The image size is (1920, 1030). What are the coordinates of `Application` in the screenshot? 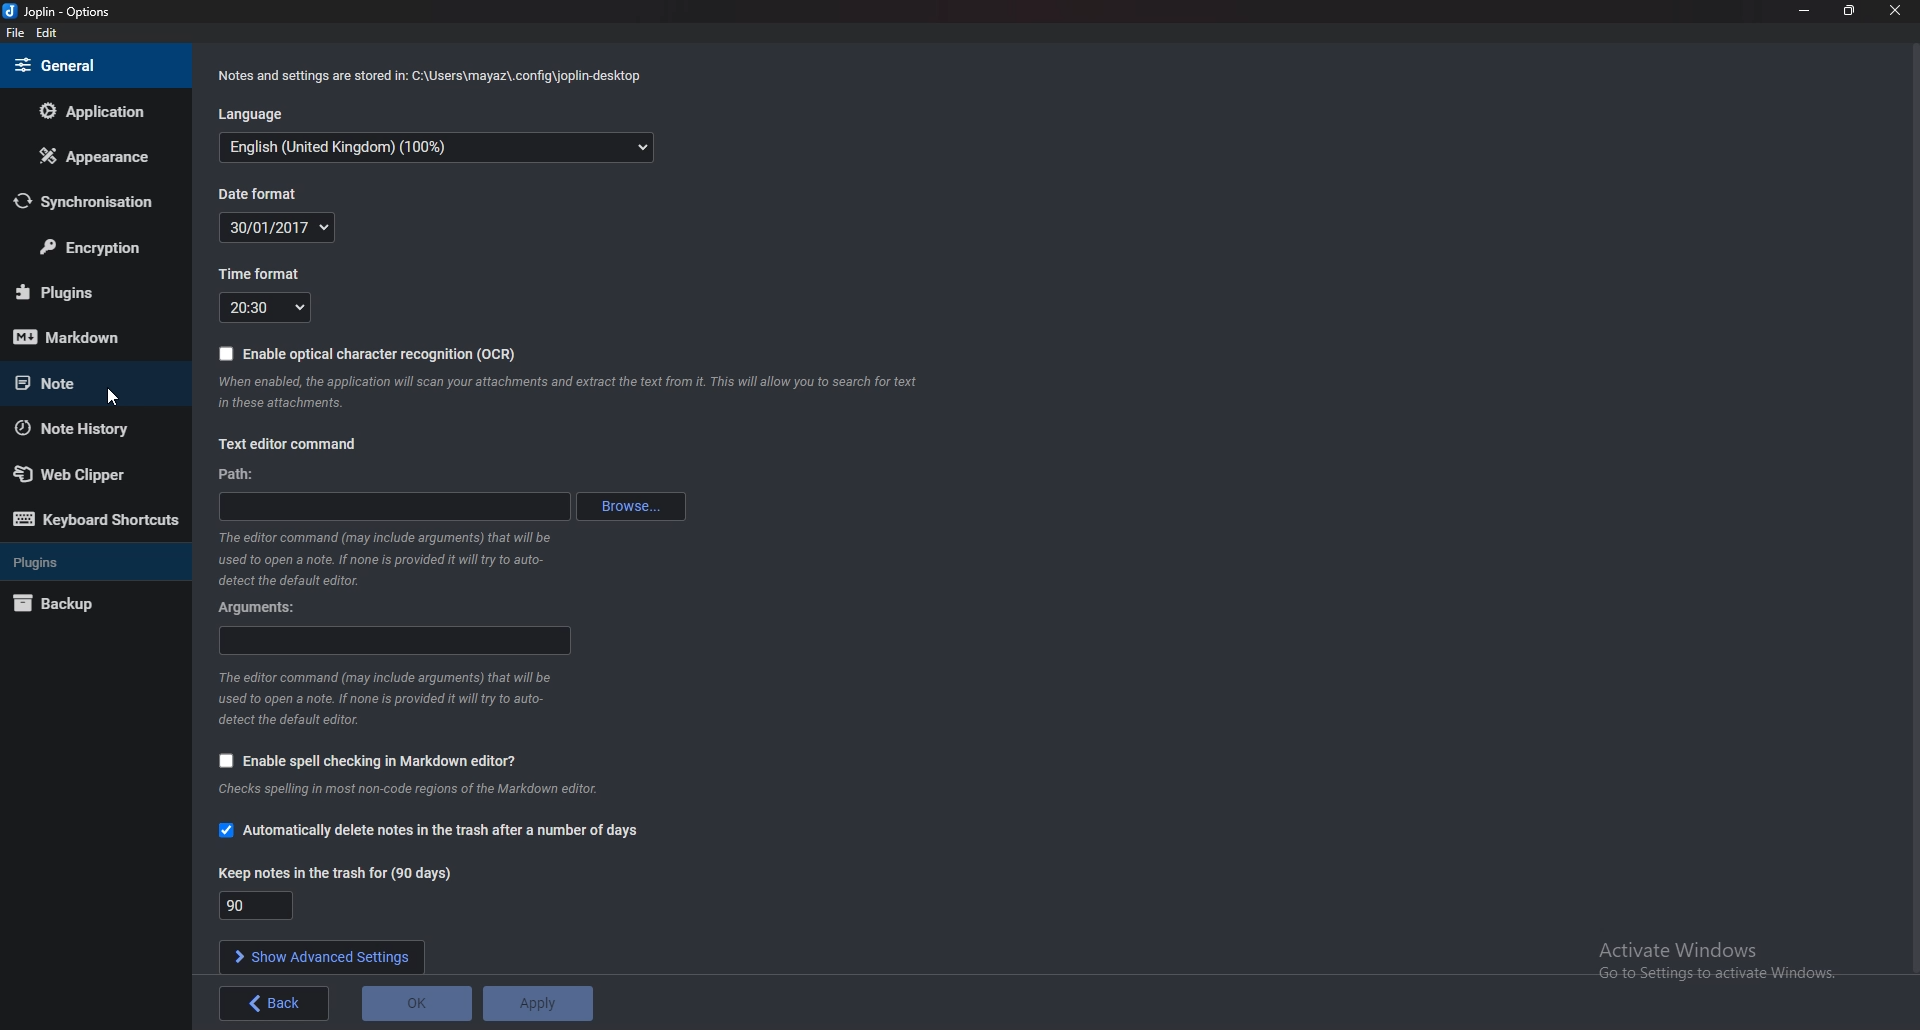 It's located at (88, 115).